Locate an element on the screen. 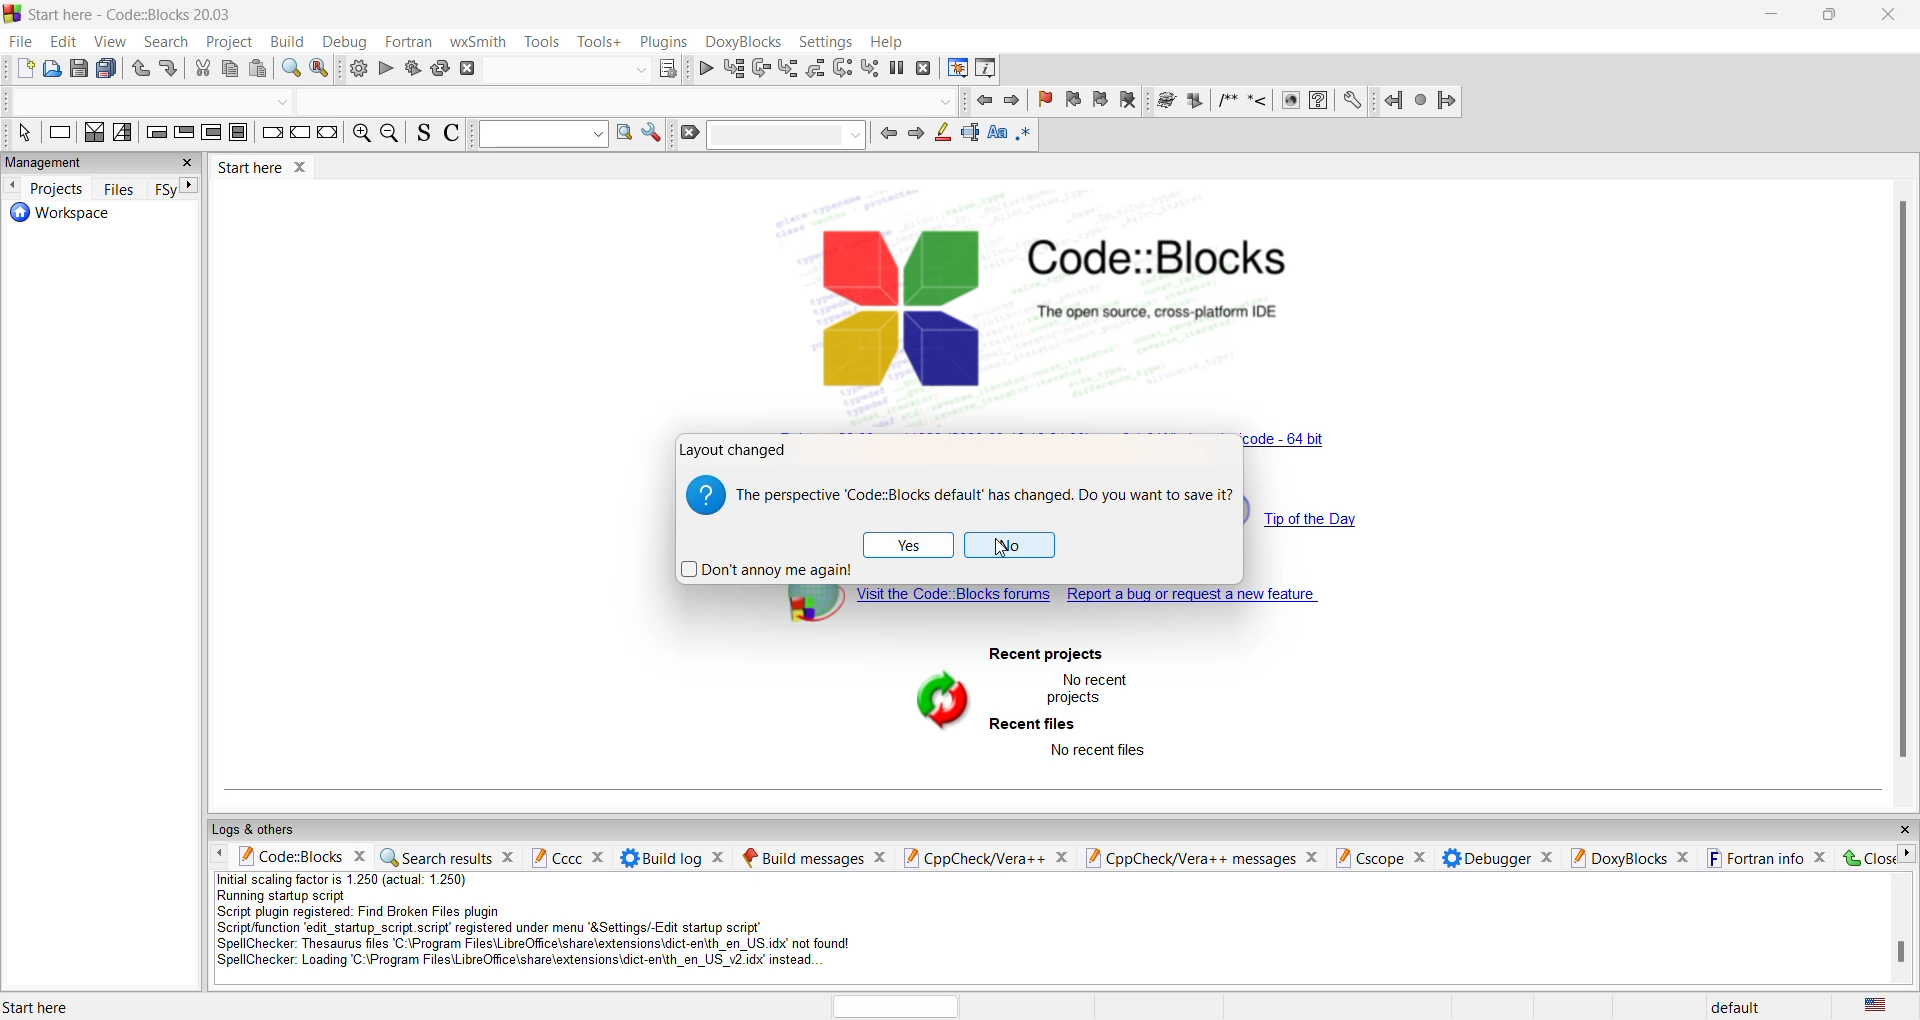 Image resolution: width=1920 pixels, height=1020 pixels. counting loop is located at coordinates (215, 133).